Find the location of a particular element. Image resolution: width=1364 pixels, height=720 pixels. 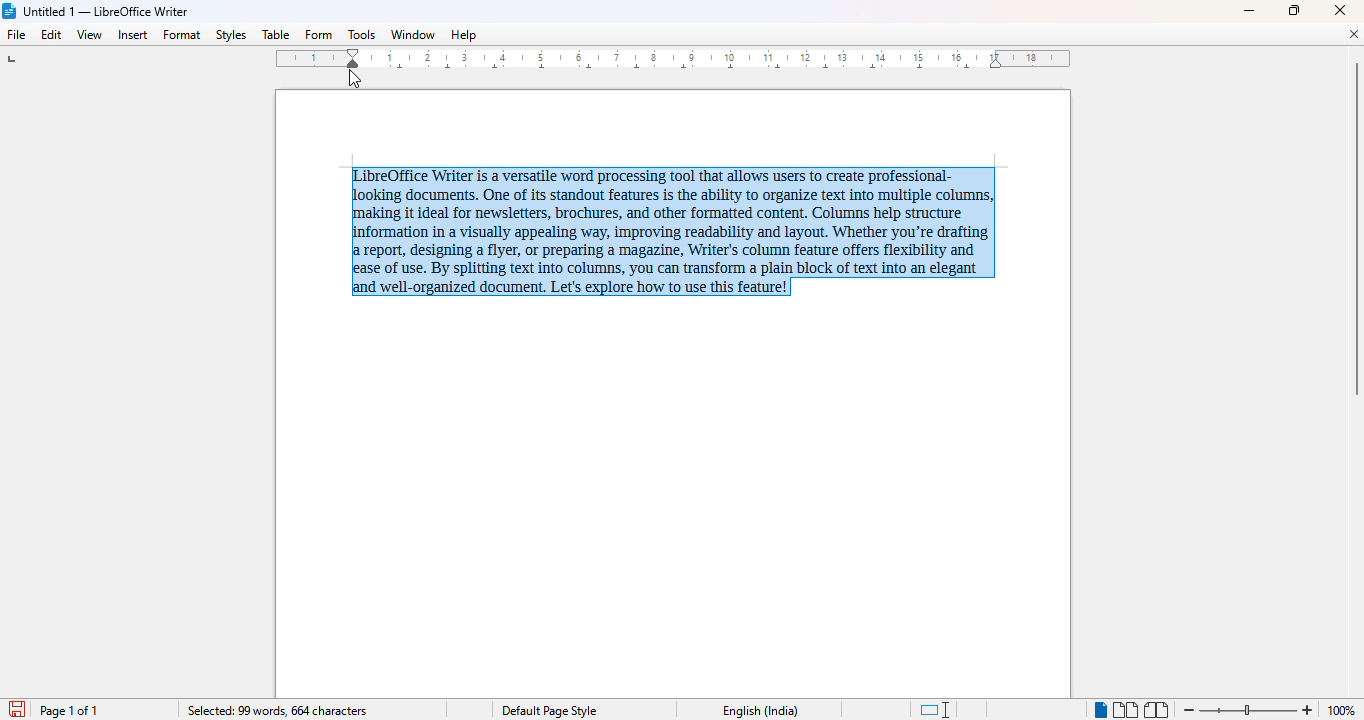

close is located at coordinates (1339, 10).